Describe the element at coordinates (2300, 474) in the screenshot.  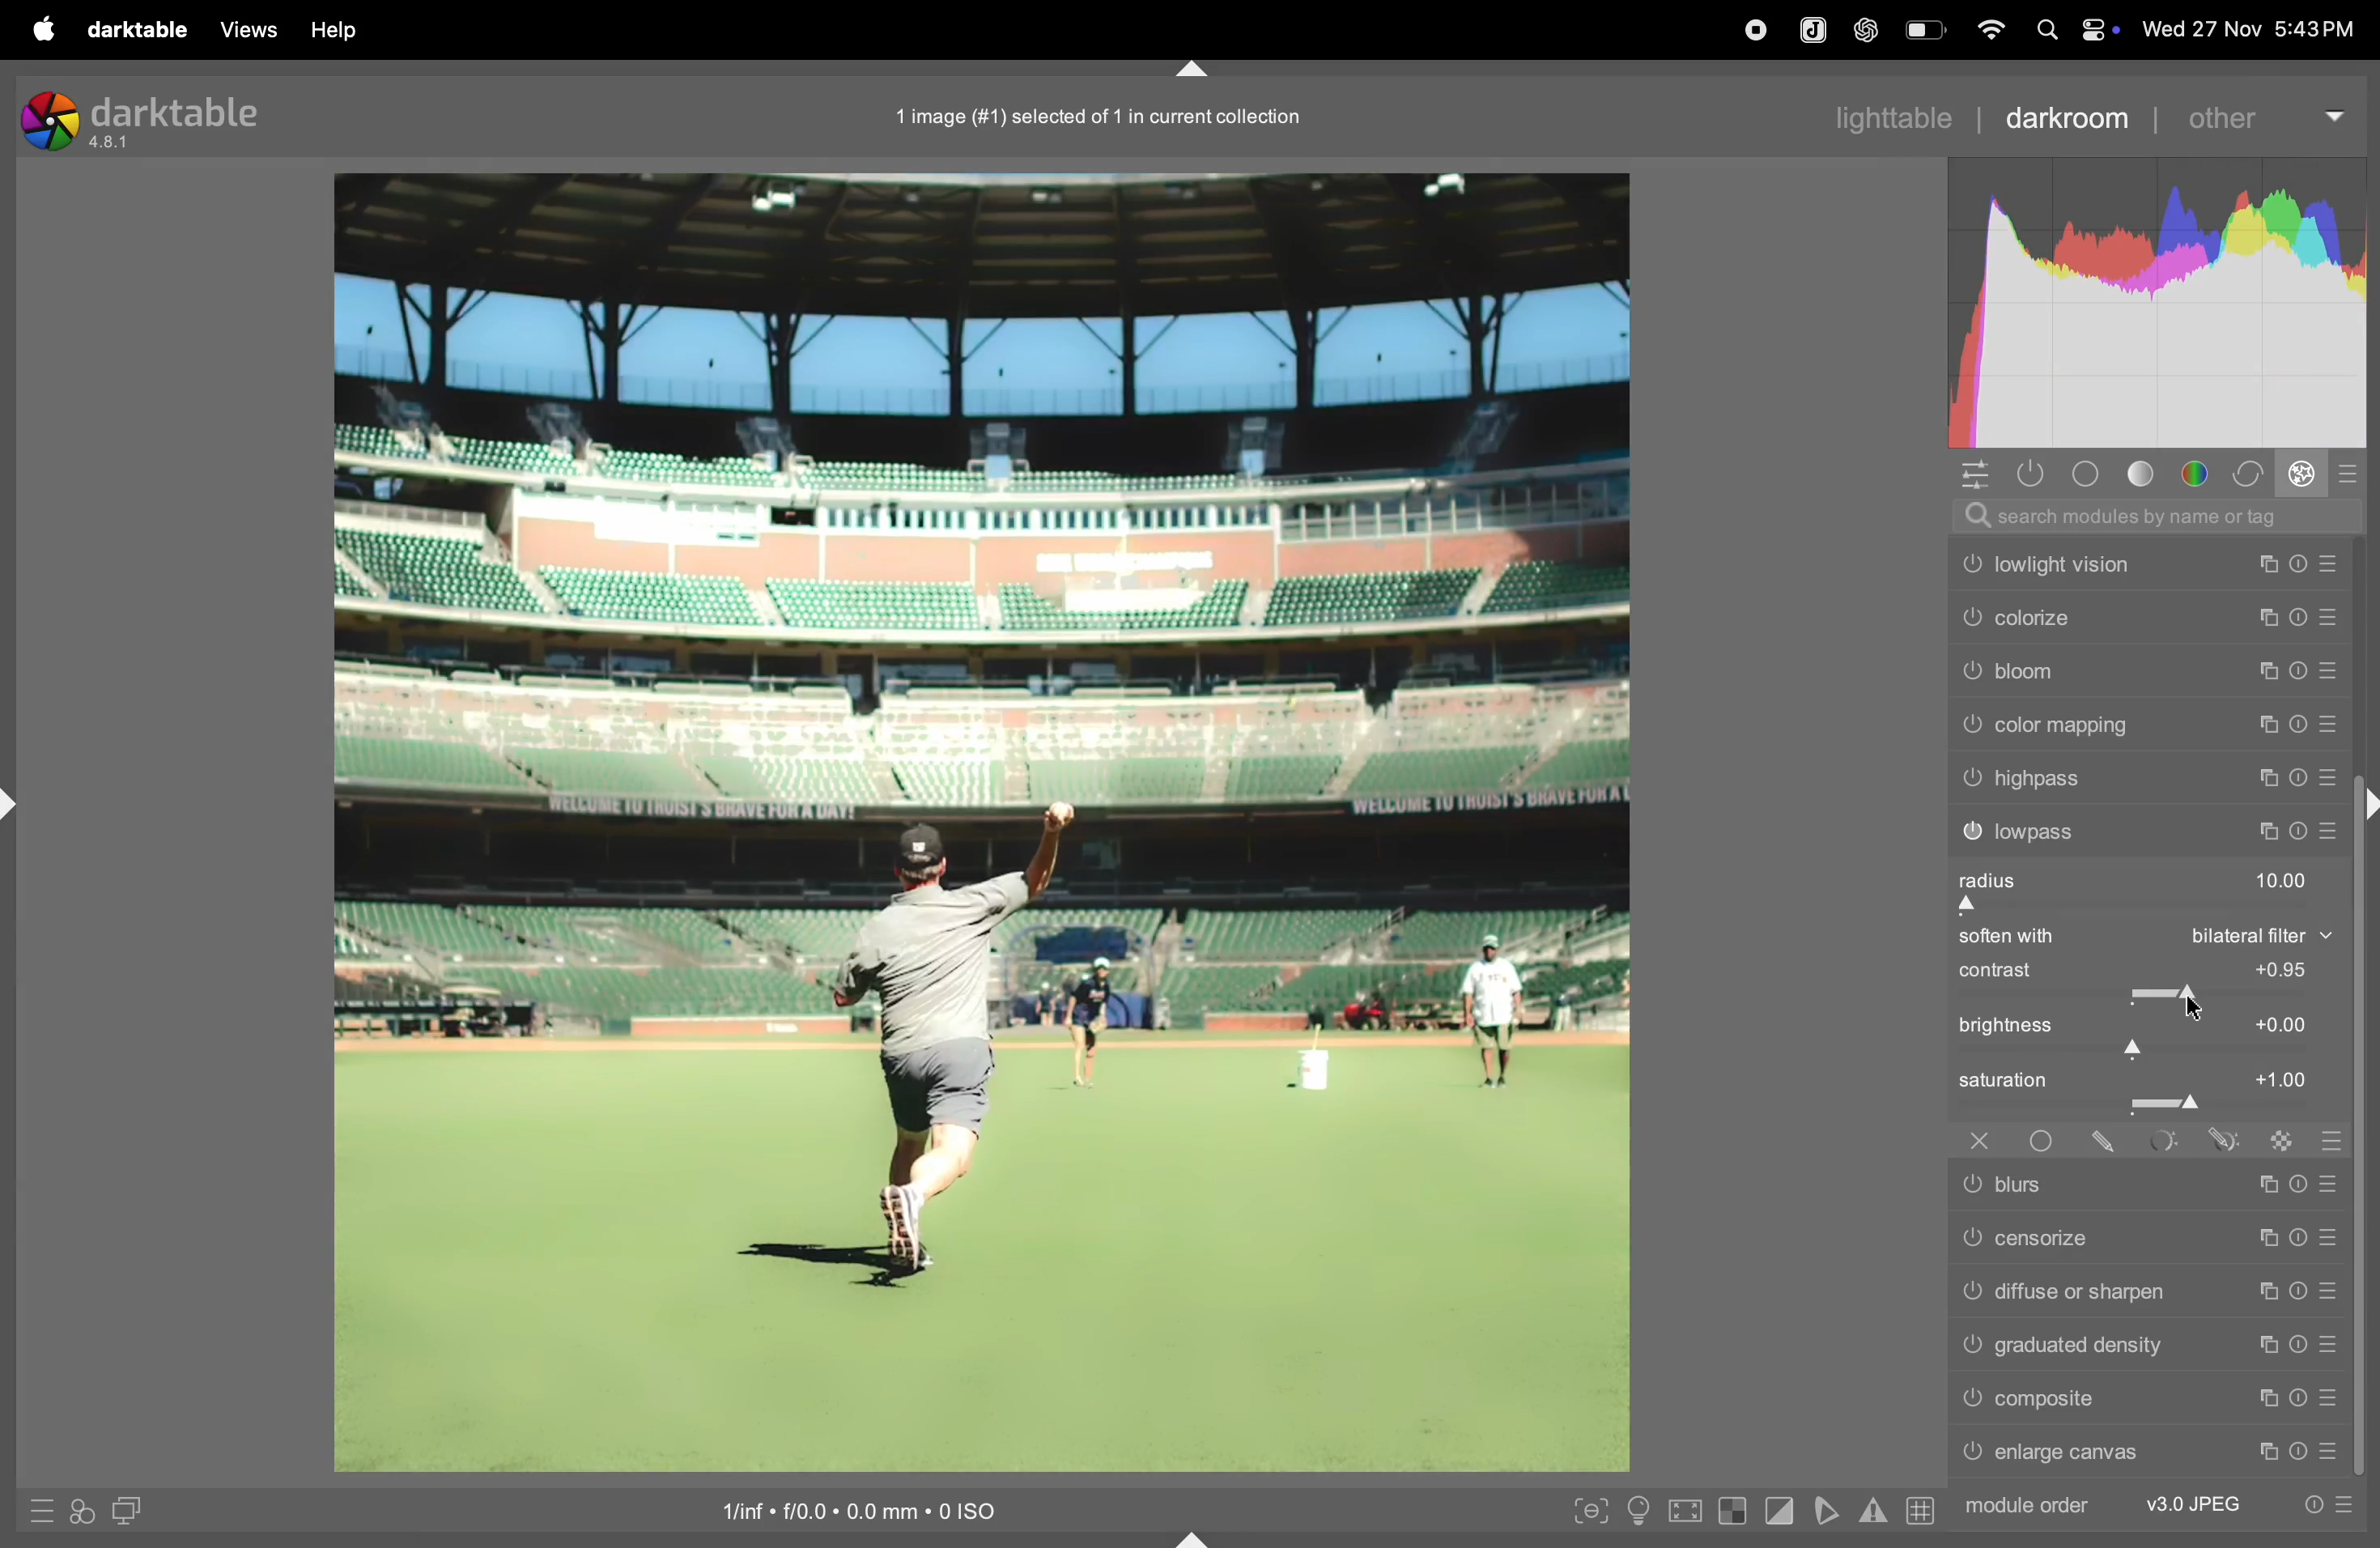
I see `effect` at that location.